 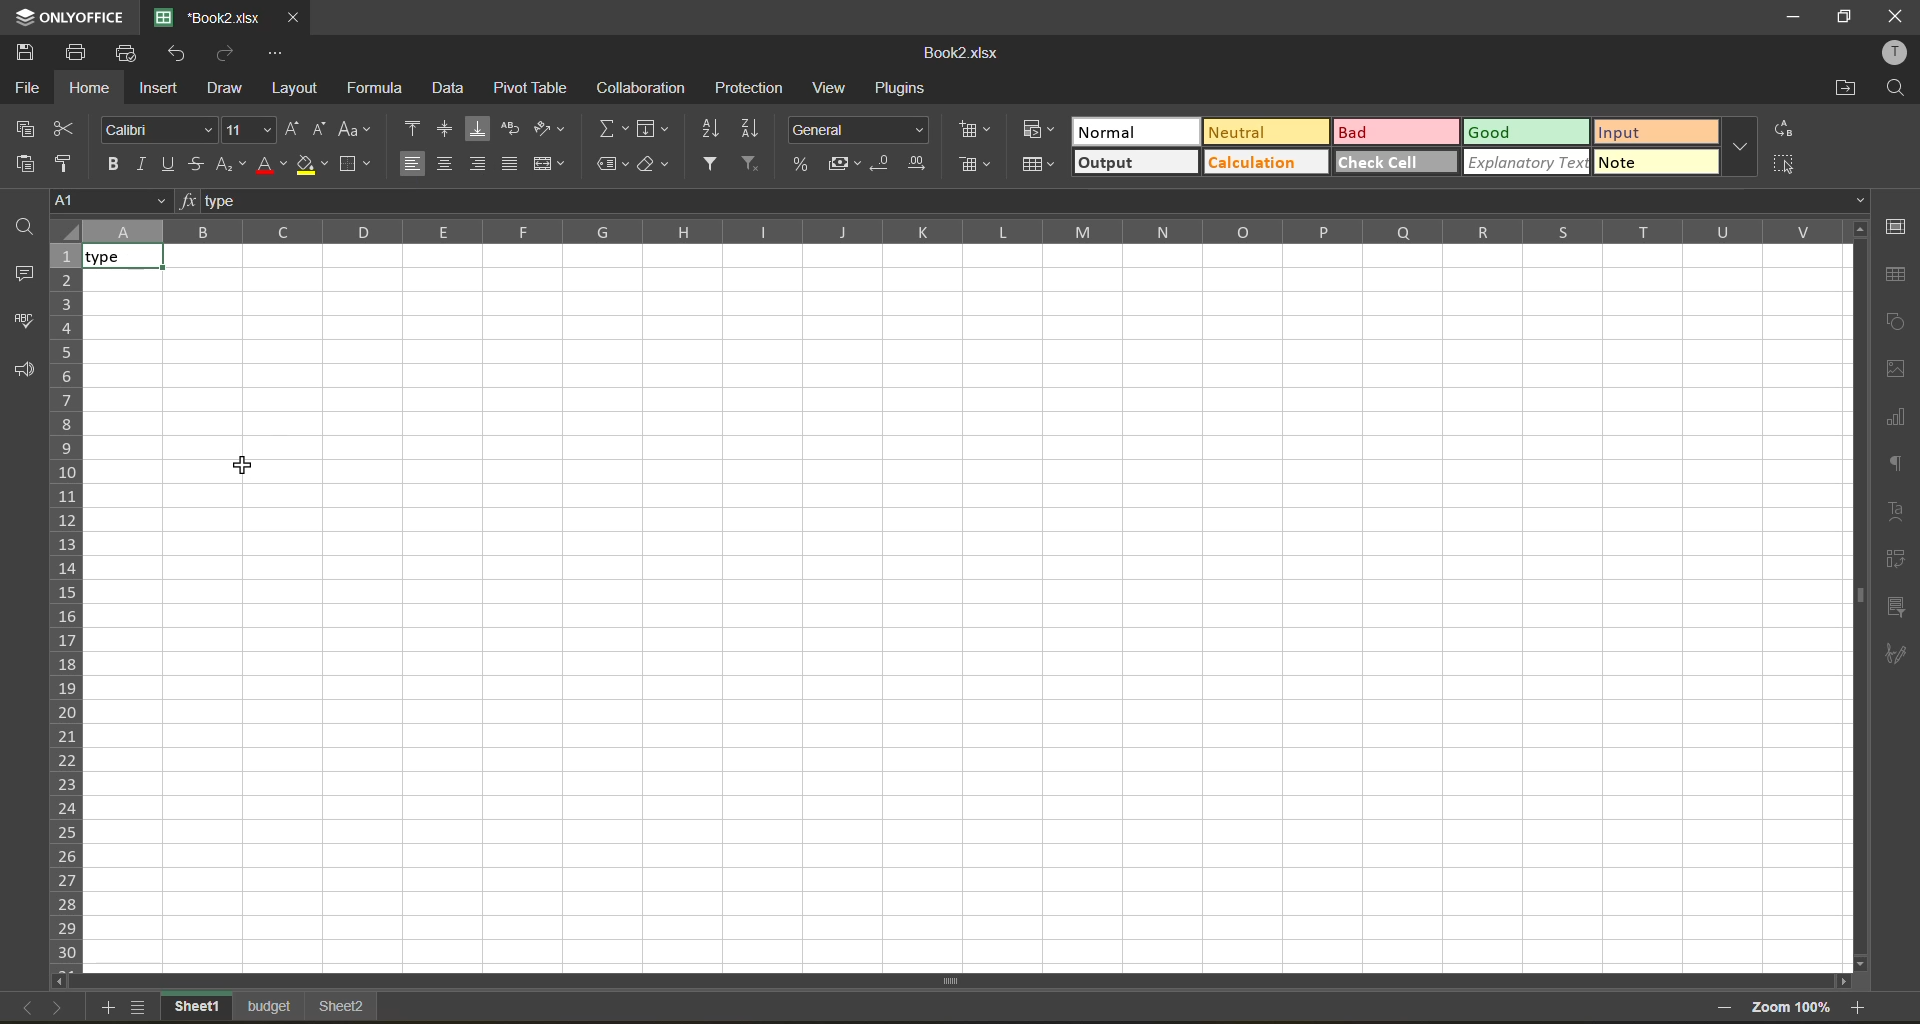 I want to click on file name, so click(x=215, y=16).